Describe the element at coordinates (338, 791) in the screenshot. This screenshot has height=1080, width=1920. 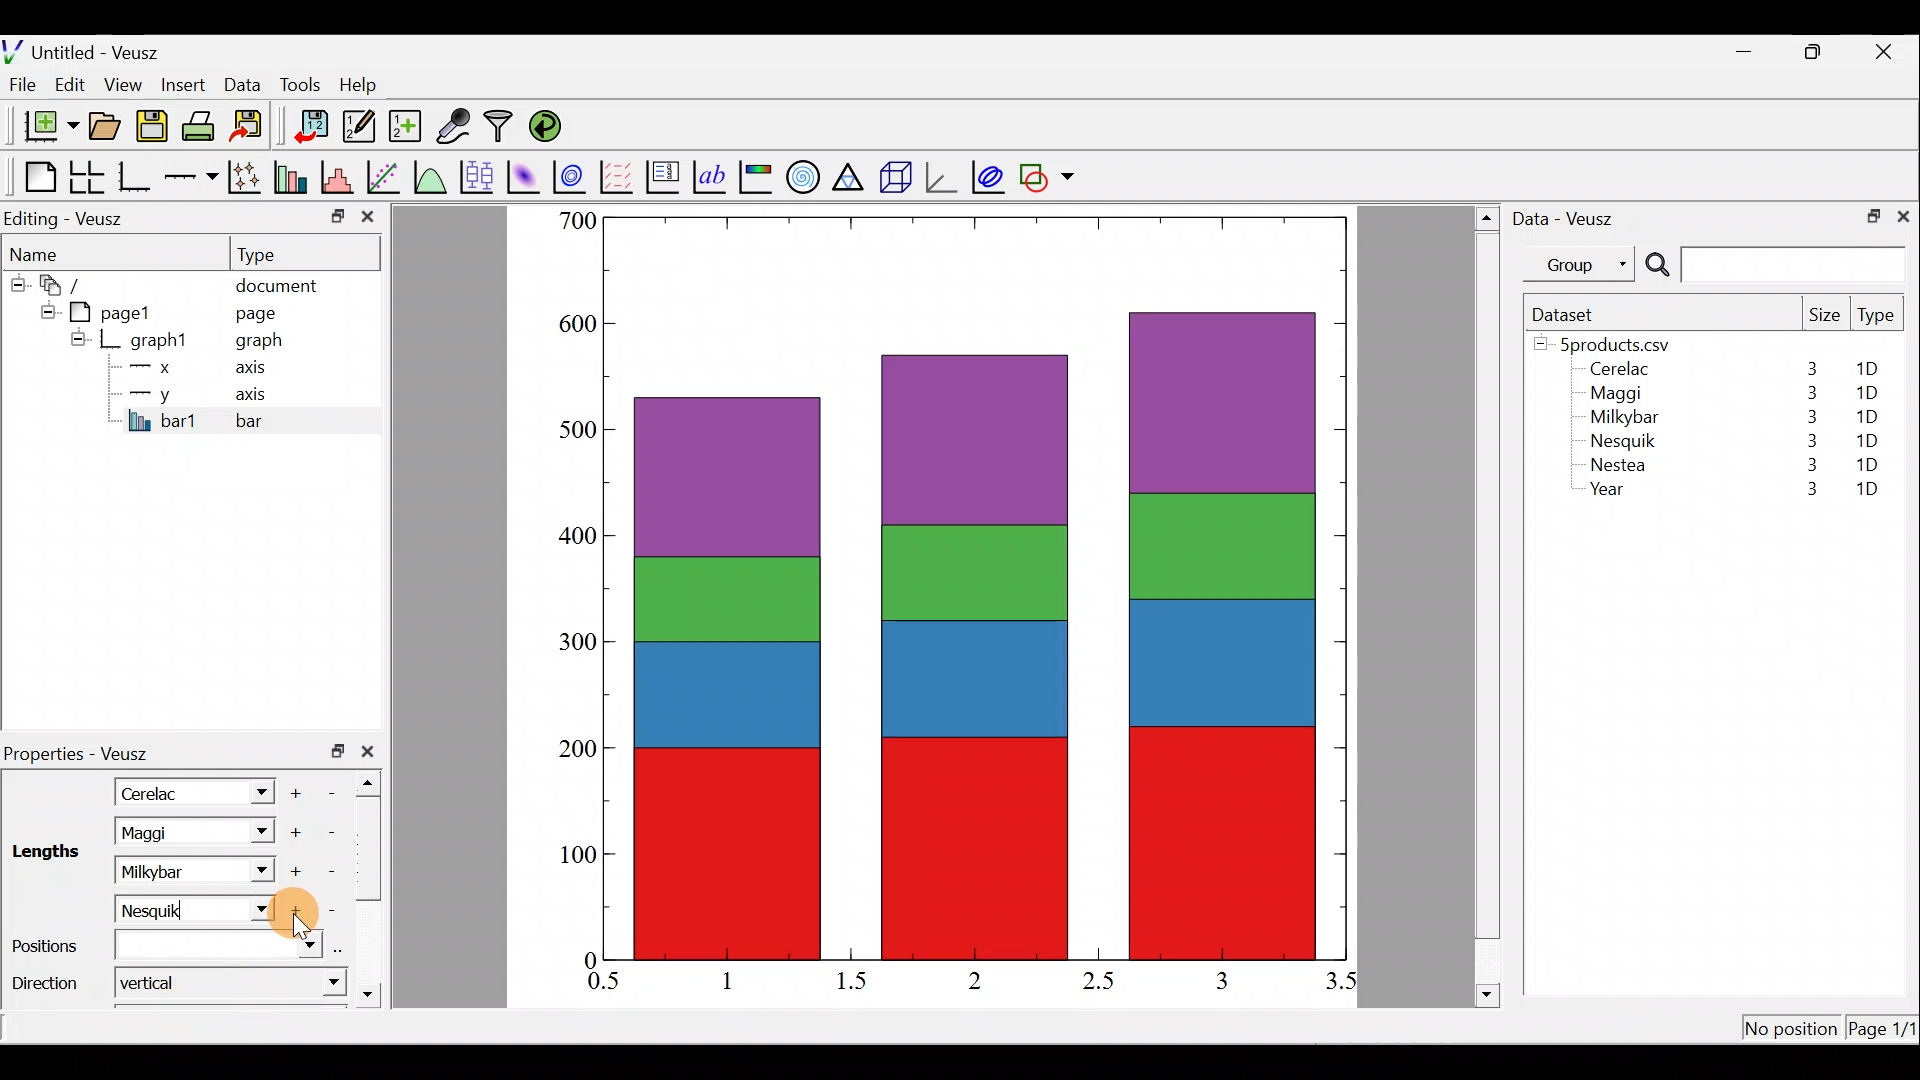
I see `Remove item` at that location.